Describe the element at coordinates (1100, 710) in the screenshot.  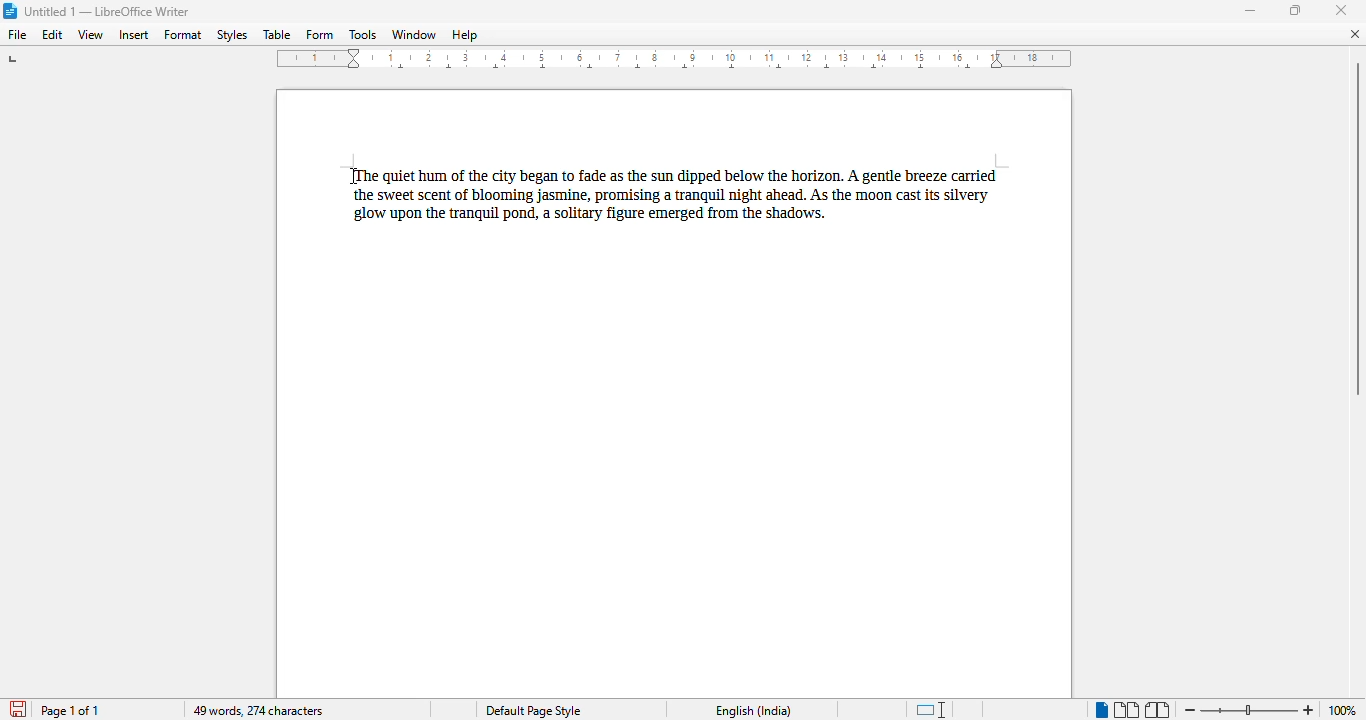
I see `single-page view` at that location.